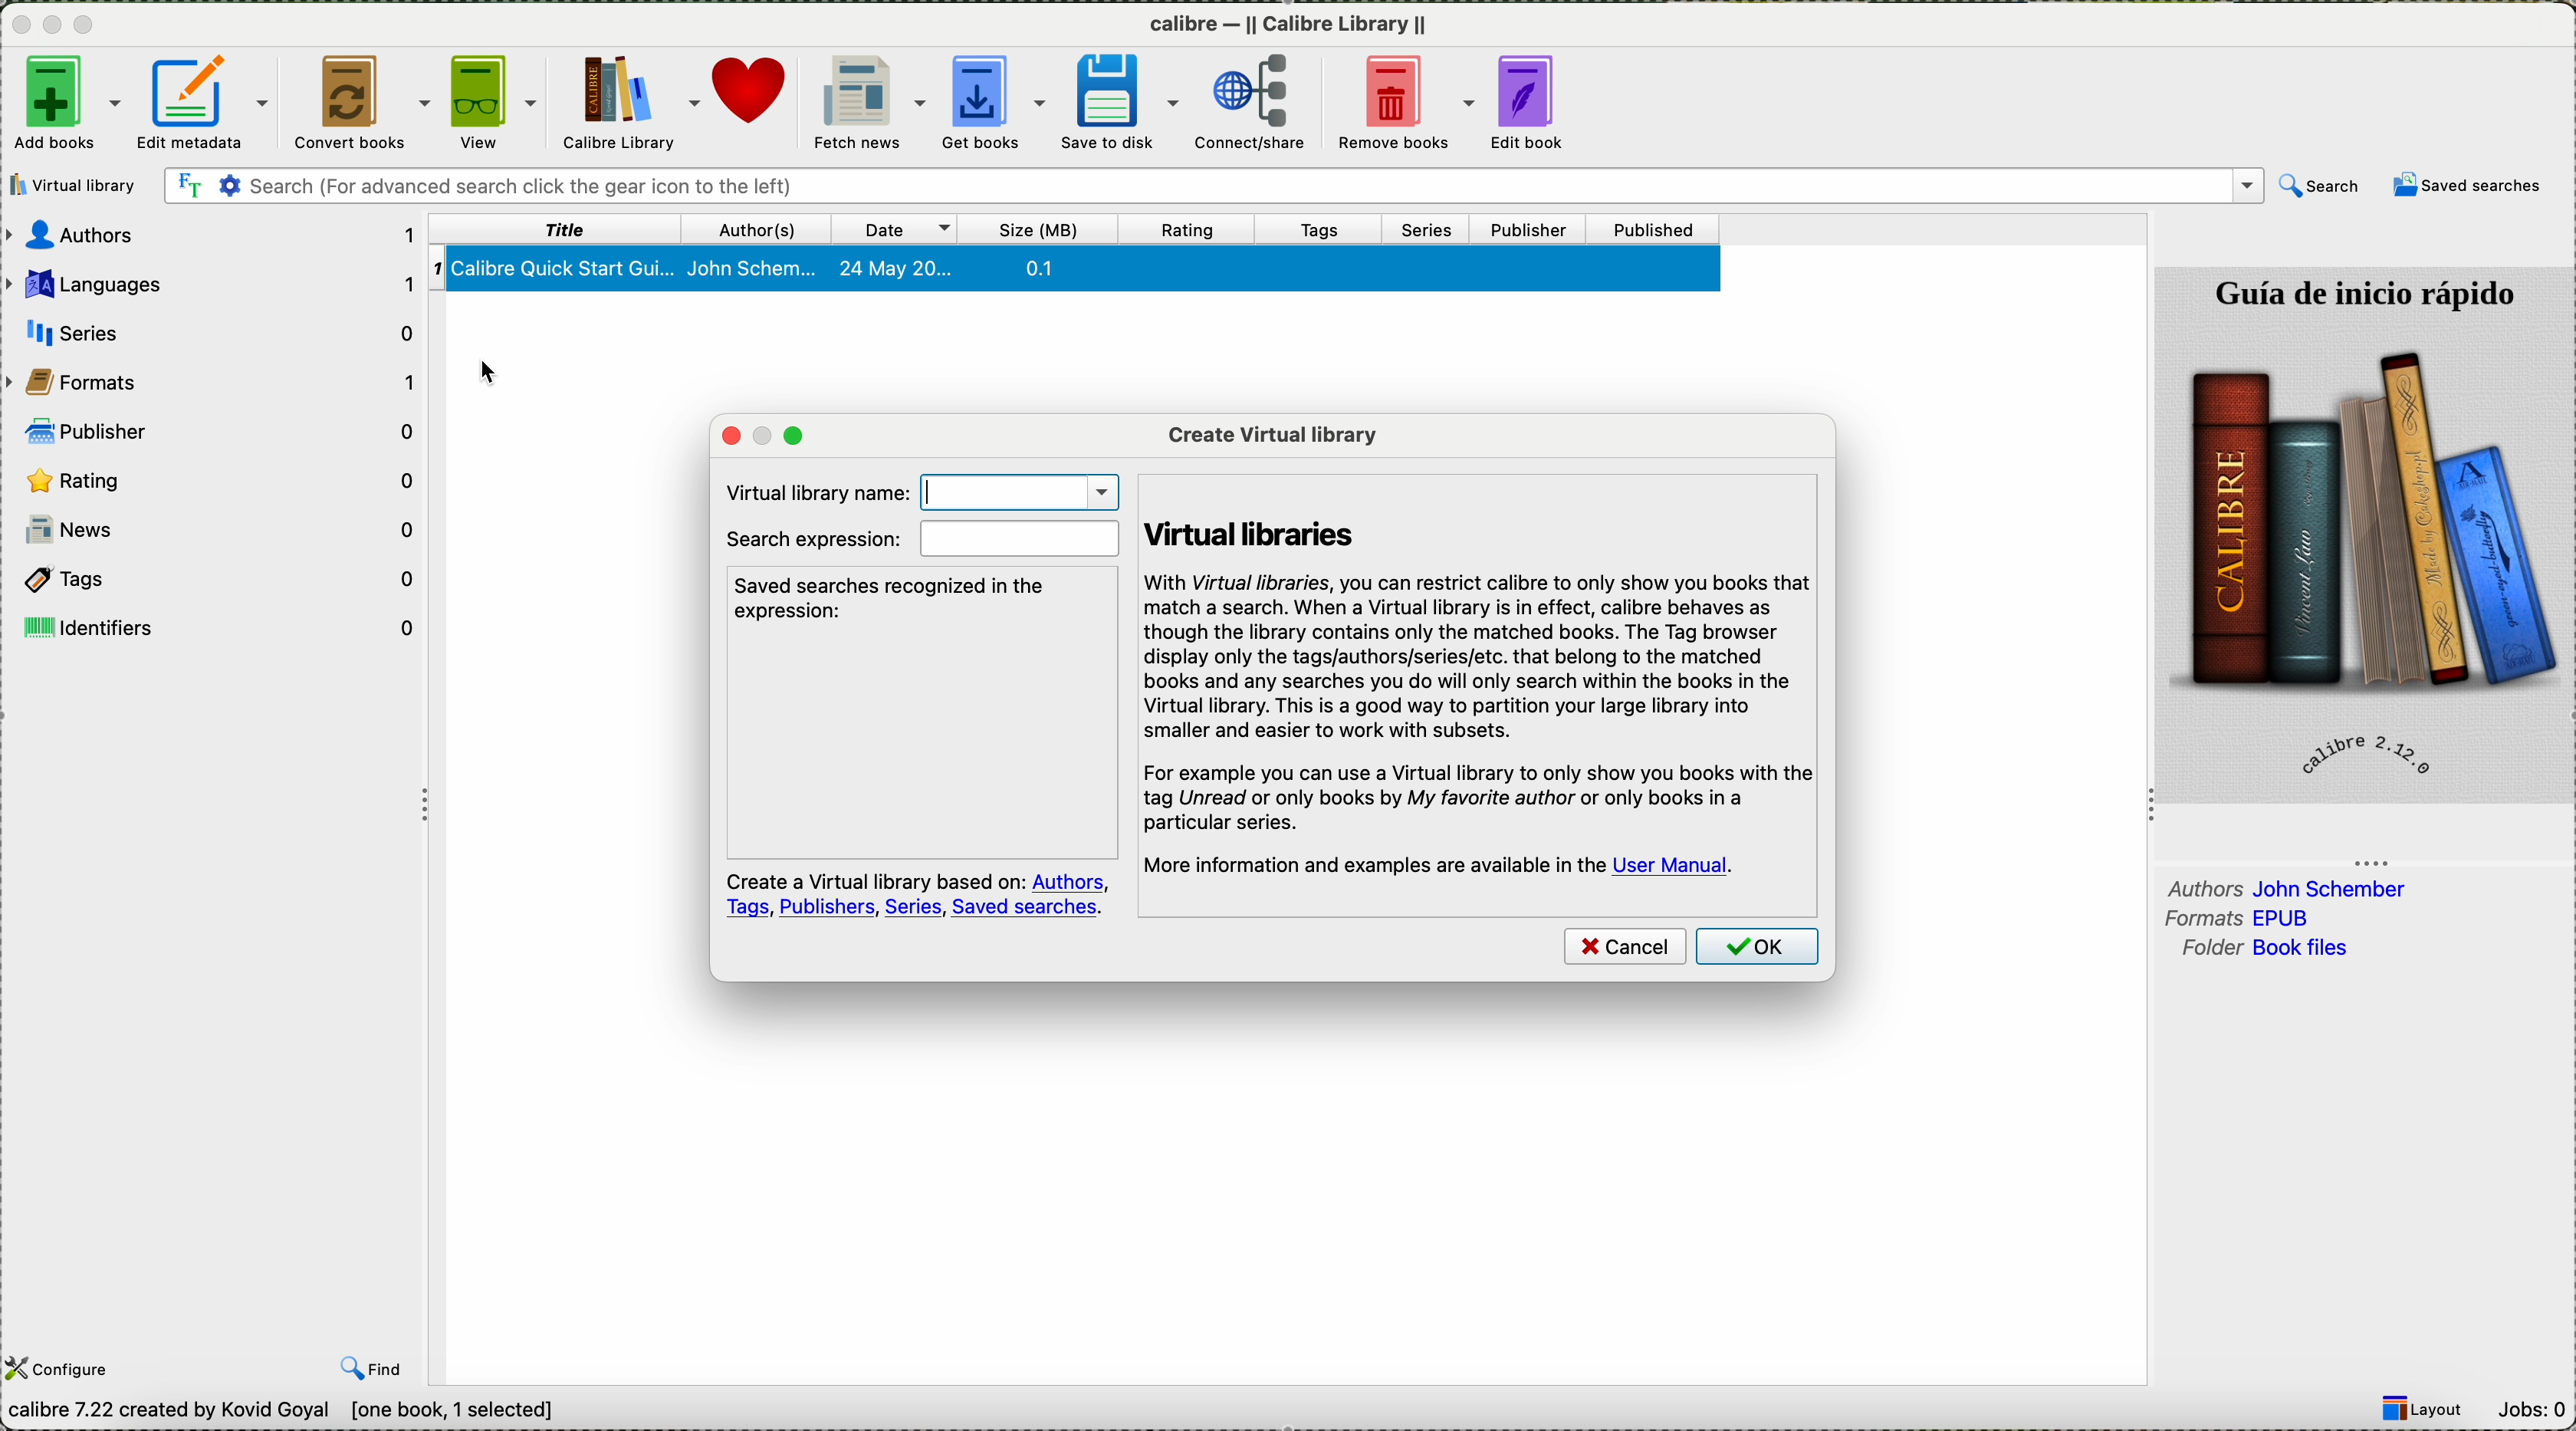  Describe the element at coordinates (1265, 102) in the screenshot. I see `connect/share` at that location.